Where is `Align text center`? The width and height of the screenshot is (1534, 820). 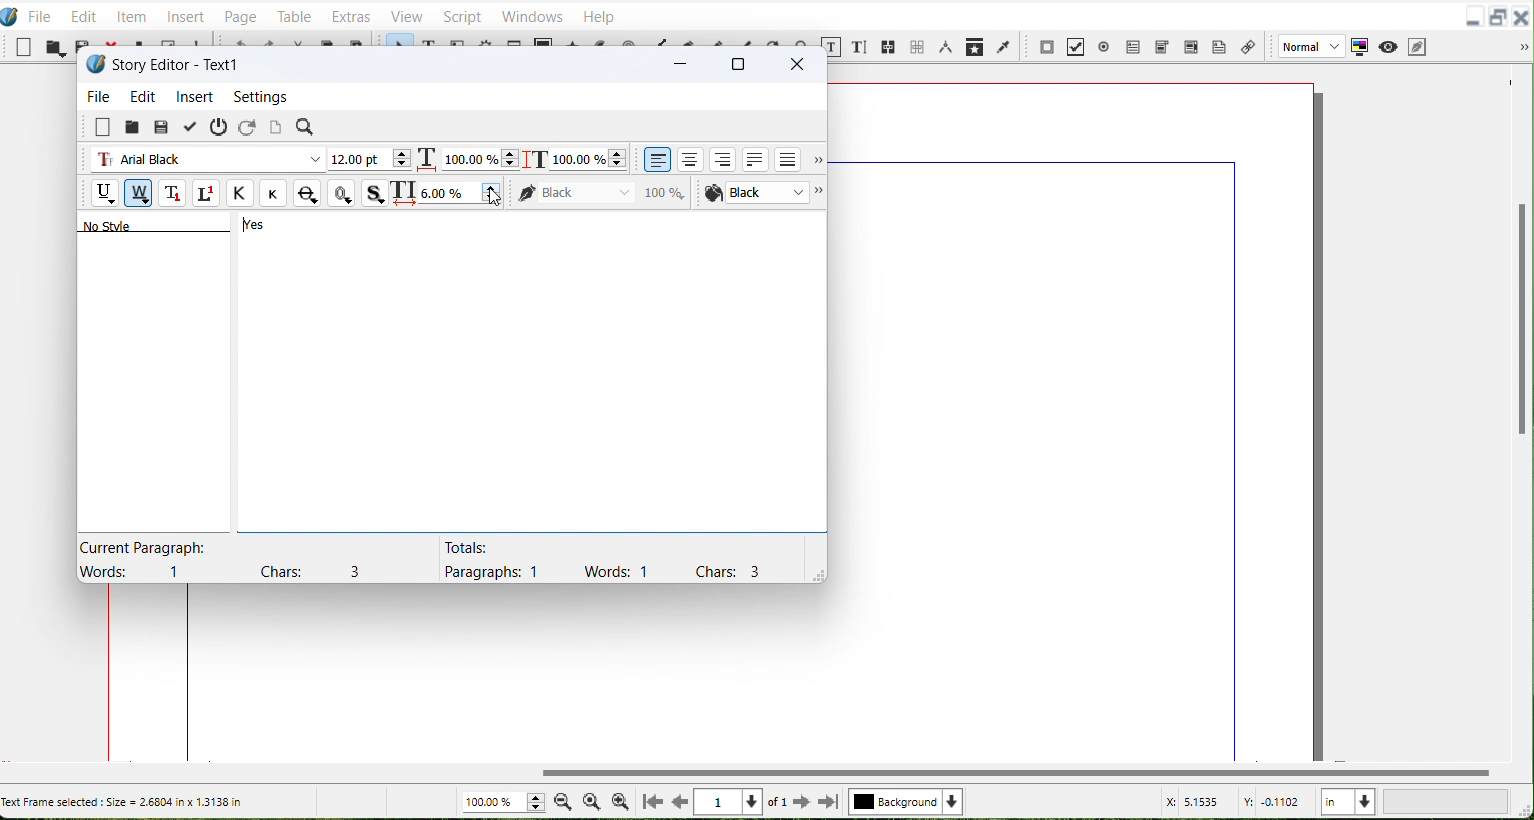 Align text center is located at coordinates (693, 158).